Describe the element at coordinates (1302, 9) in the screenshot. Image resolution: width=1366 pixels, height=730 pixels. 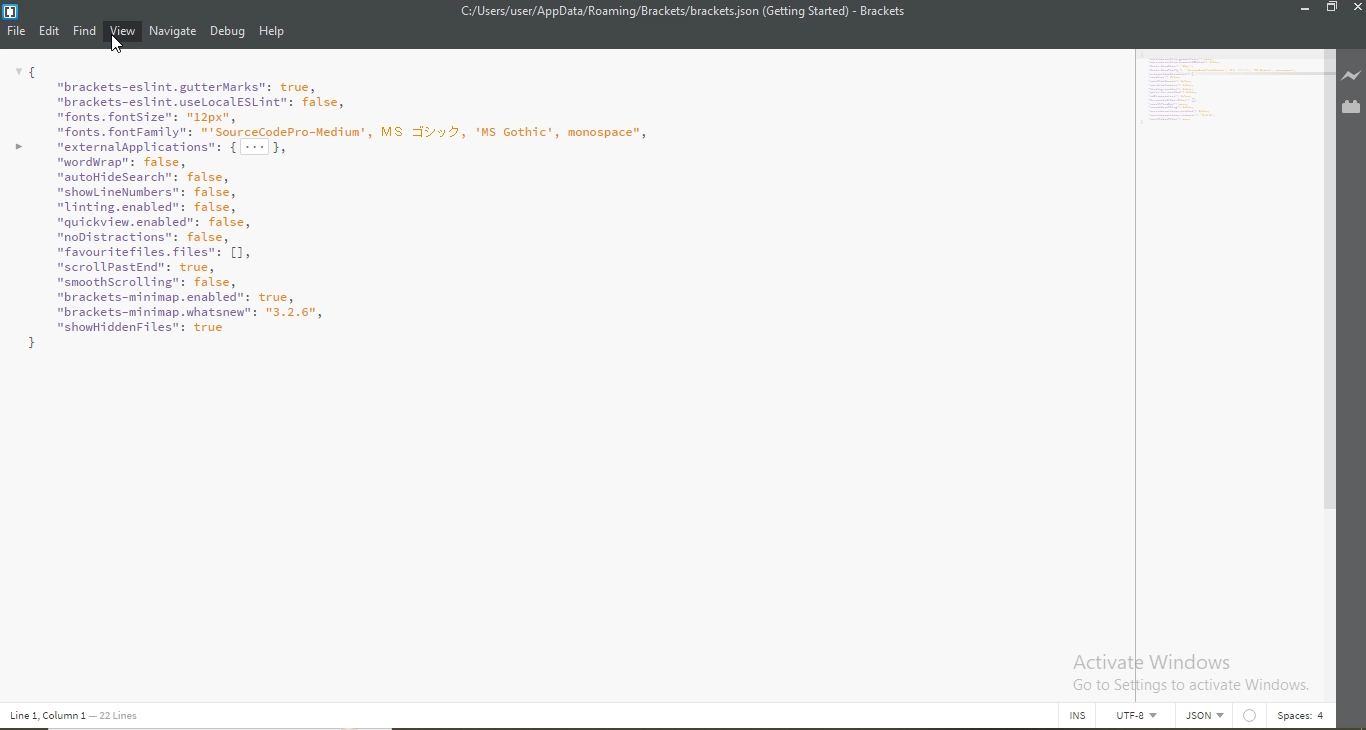
I see `minimise` at that location.